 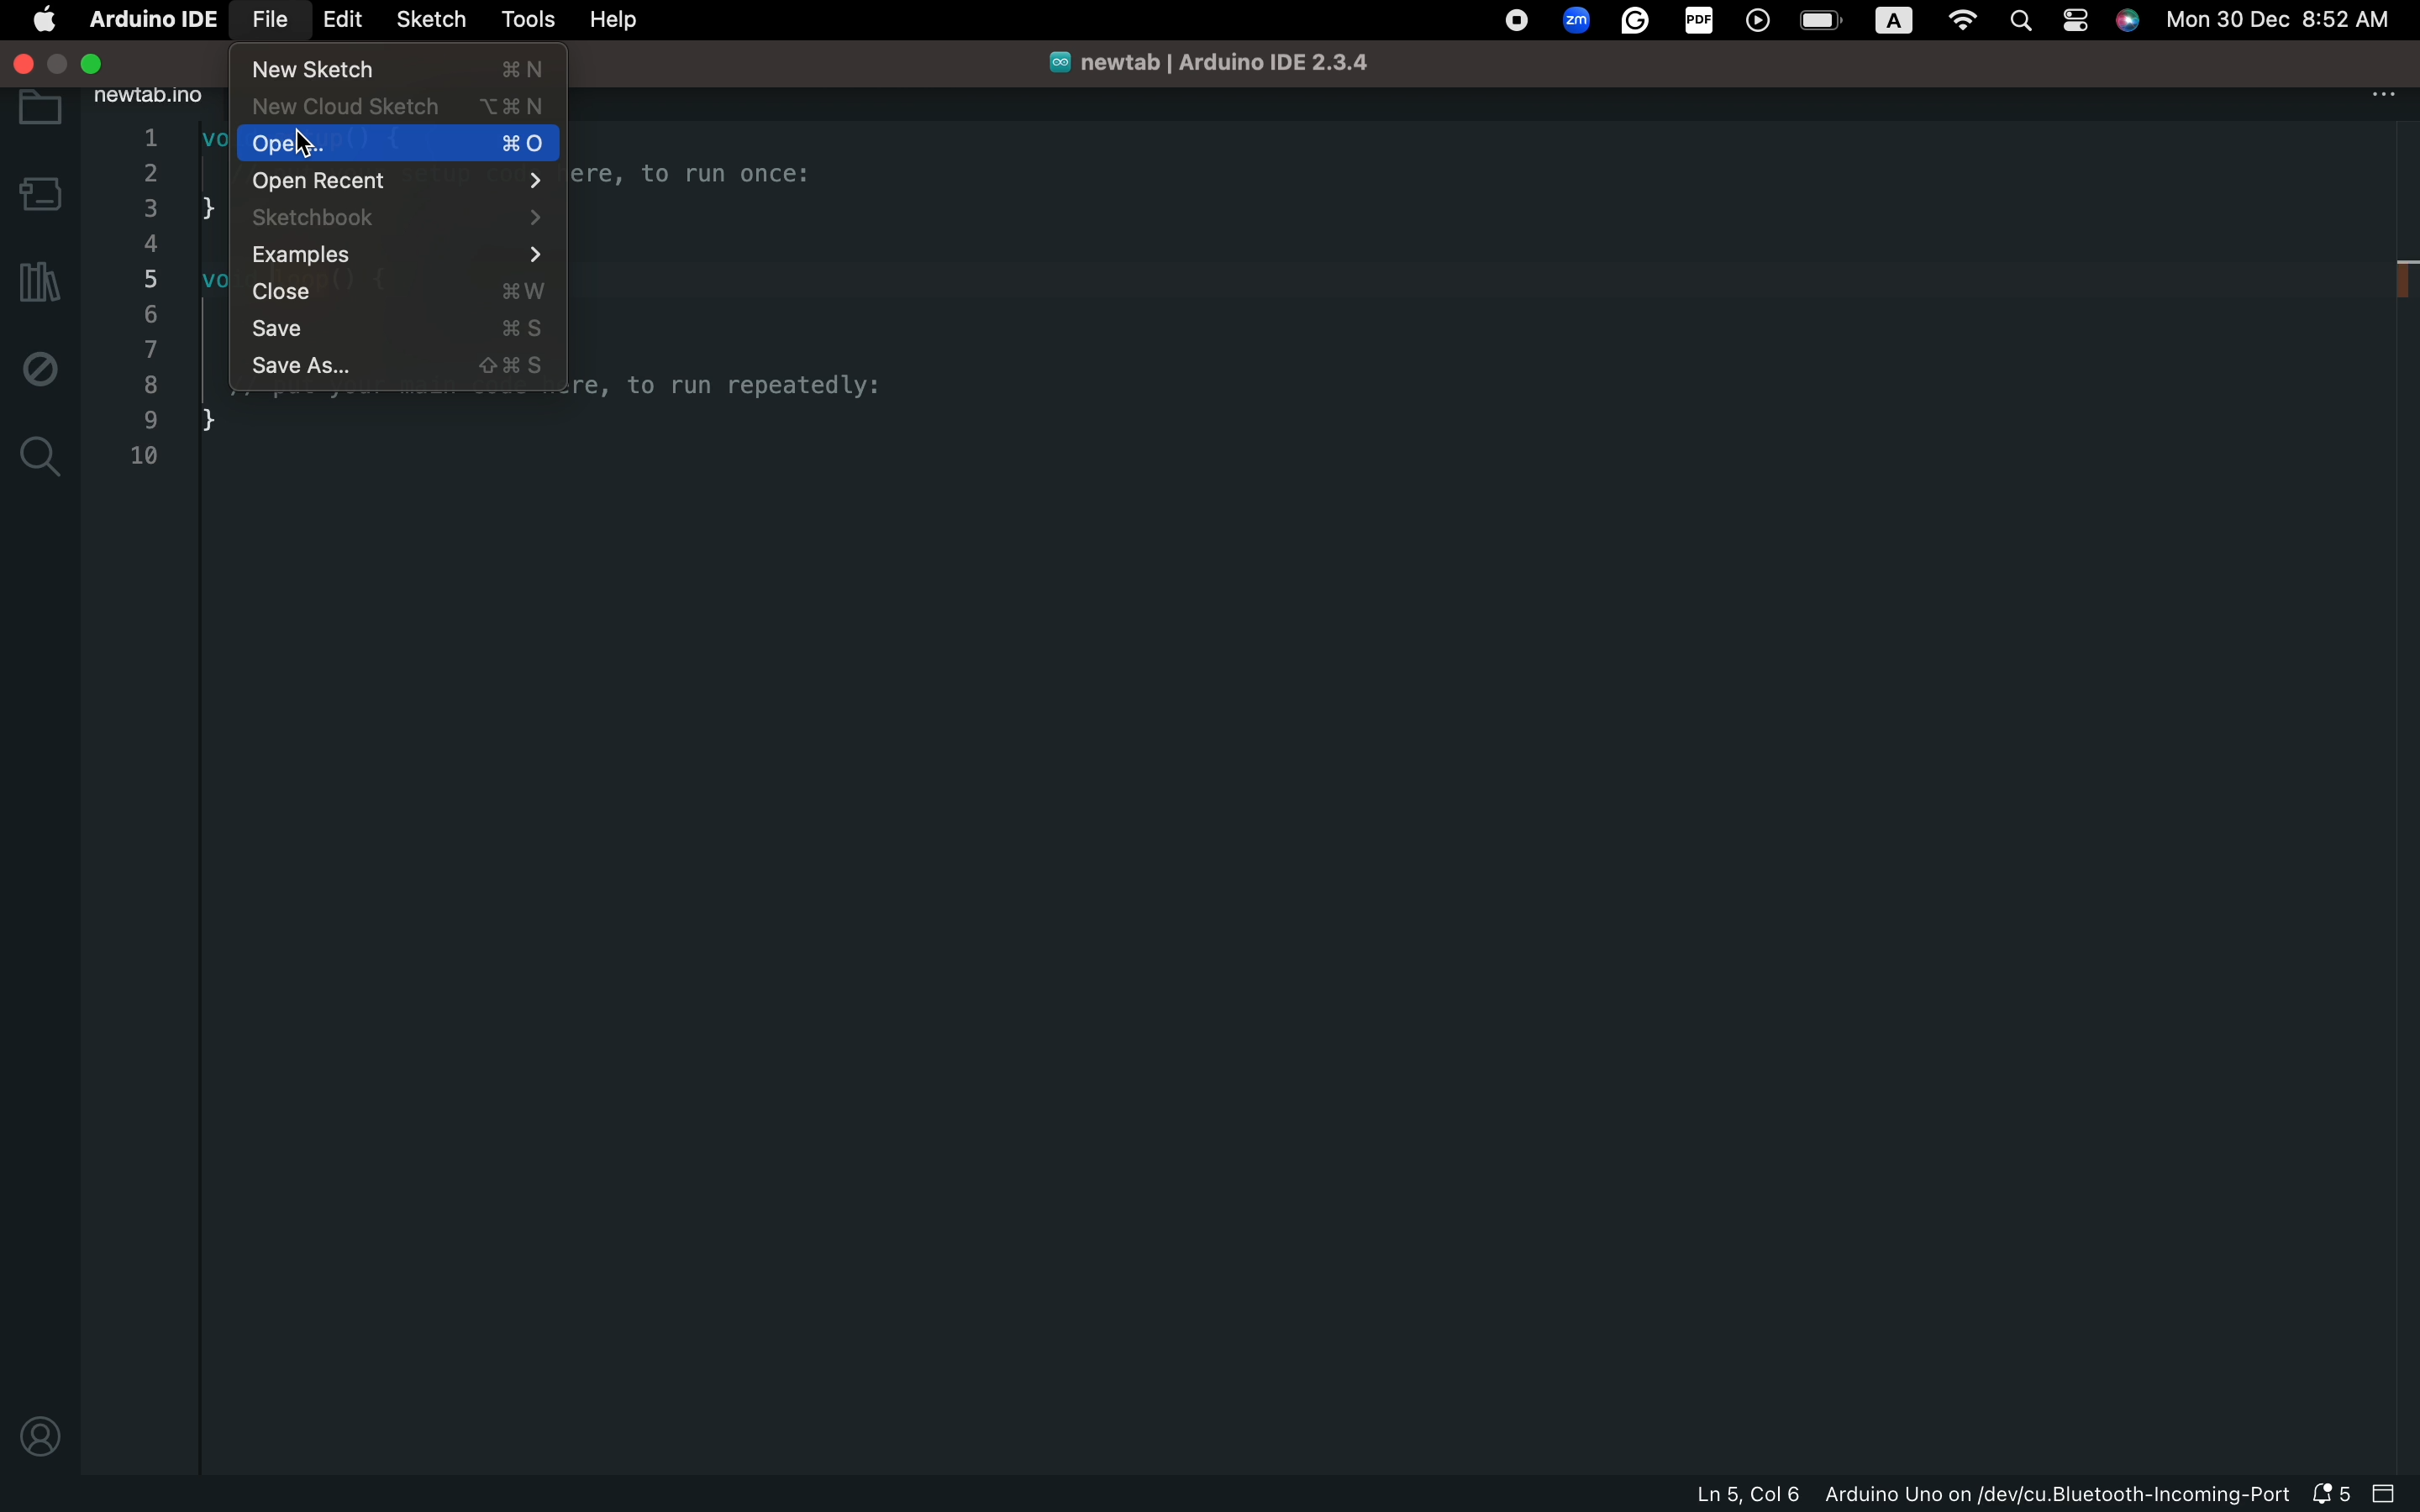 What do you see at coordinates (25, 64) in the screenshot?
I see `close` at bounding box center [25, 64].